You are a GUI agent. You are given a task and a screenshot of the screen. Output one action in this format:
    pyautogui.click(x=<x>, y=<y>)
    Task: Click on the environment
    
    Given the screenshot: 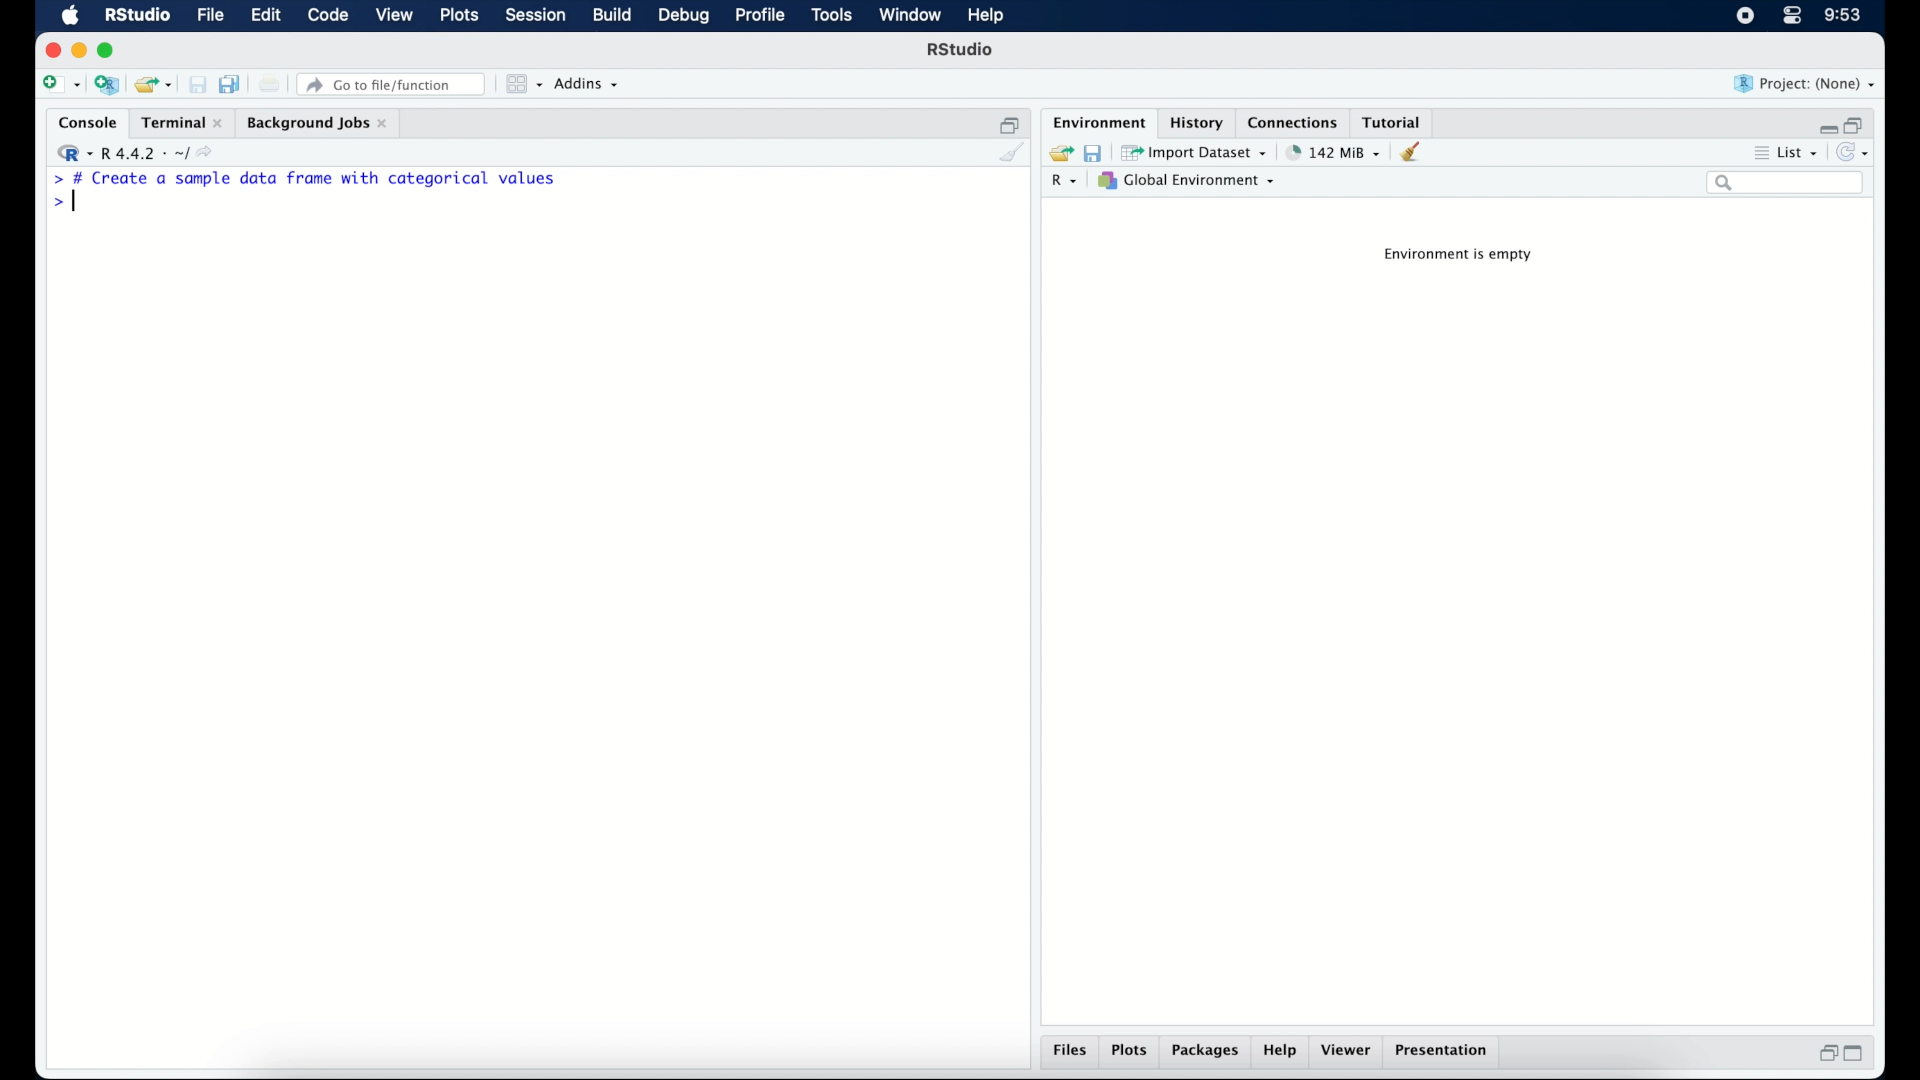 What is the action you would take?
    pyautogui.click(x=1098, y=121)
    